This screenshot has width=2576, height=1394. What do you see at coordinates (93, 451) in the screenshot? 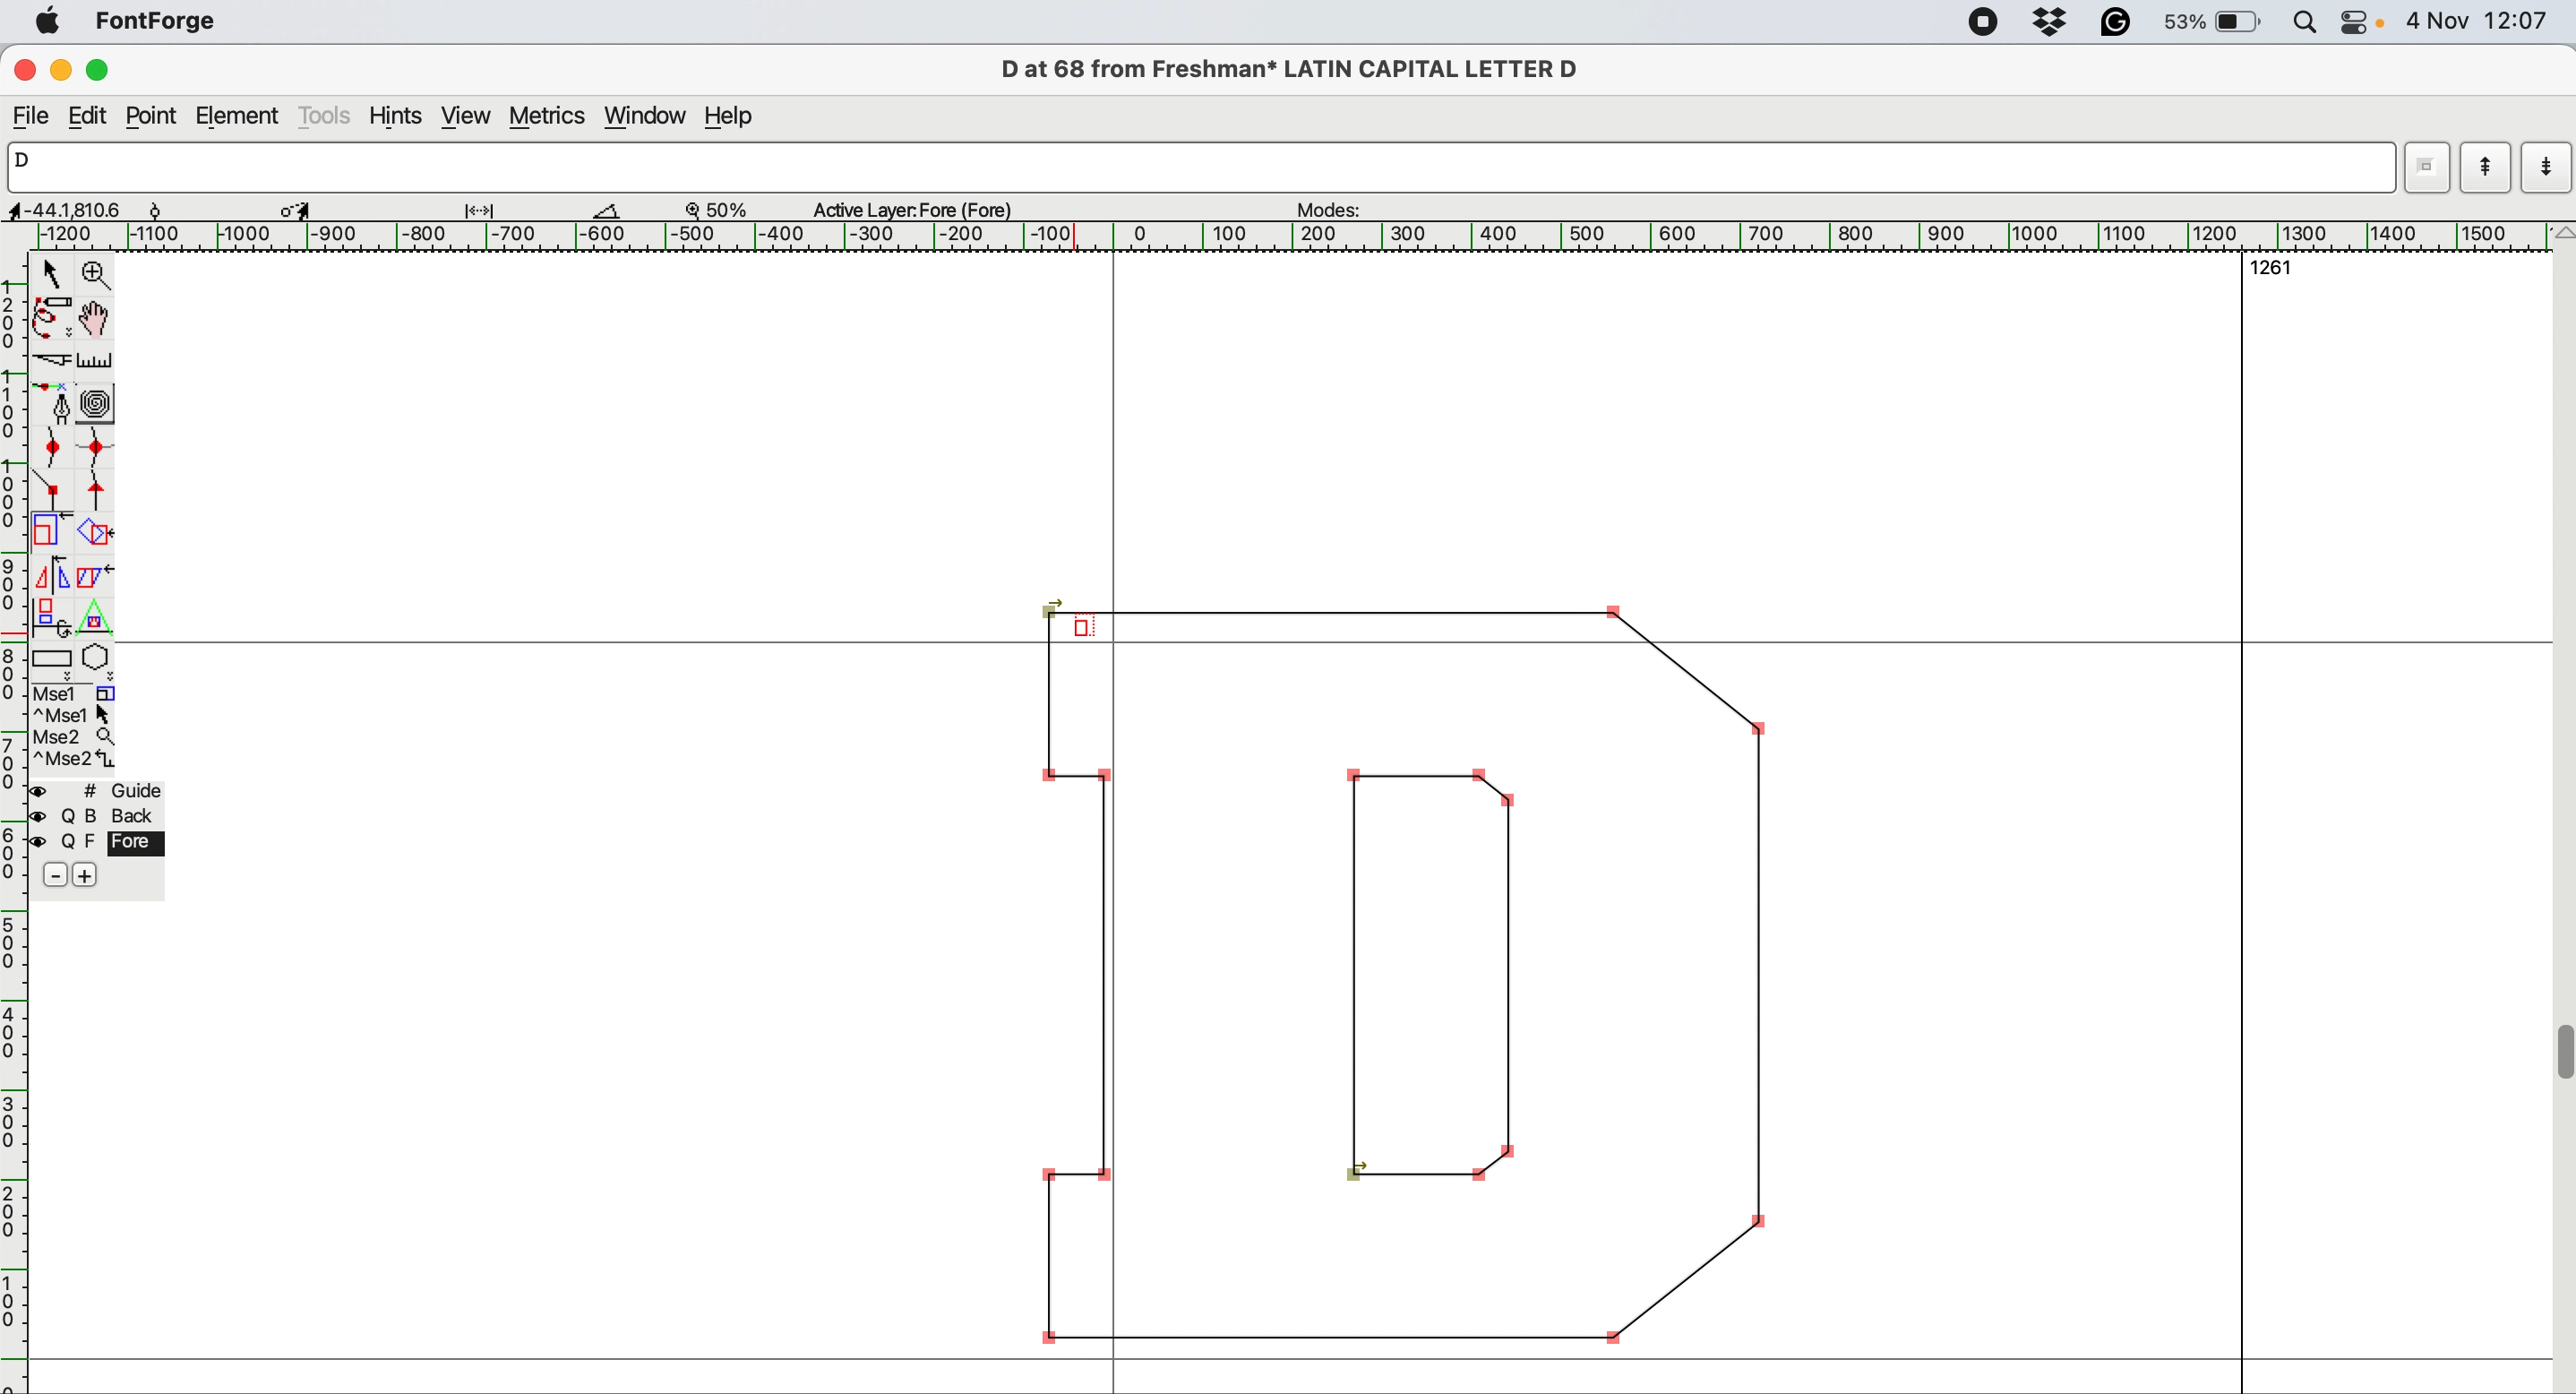
I see `add a curve point horizontally or vertically` at bounding box center [93, 451].